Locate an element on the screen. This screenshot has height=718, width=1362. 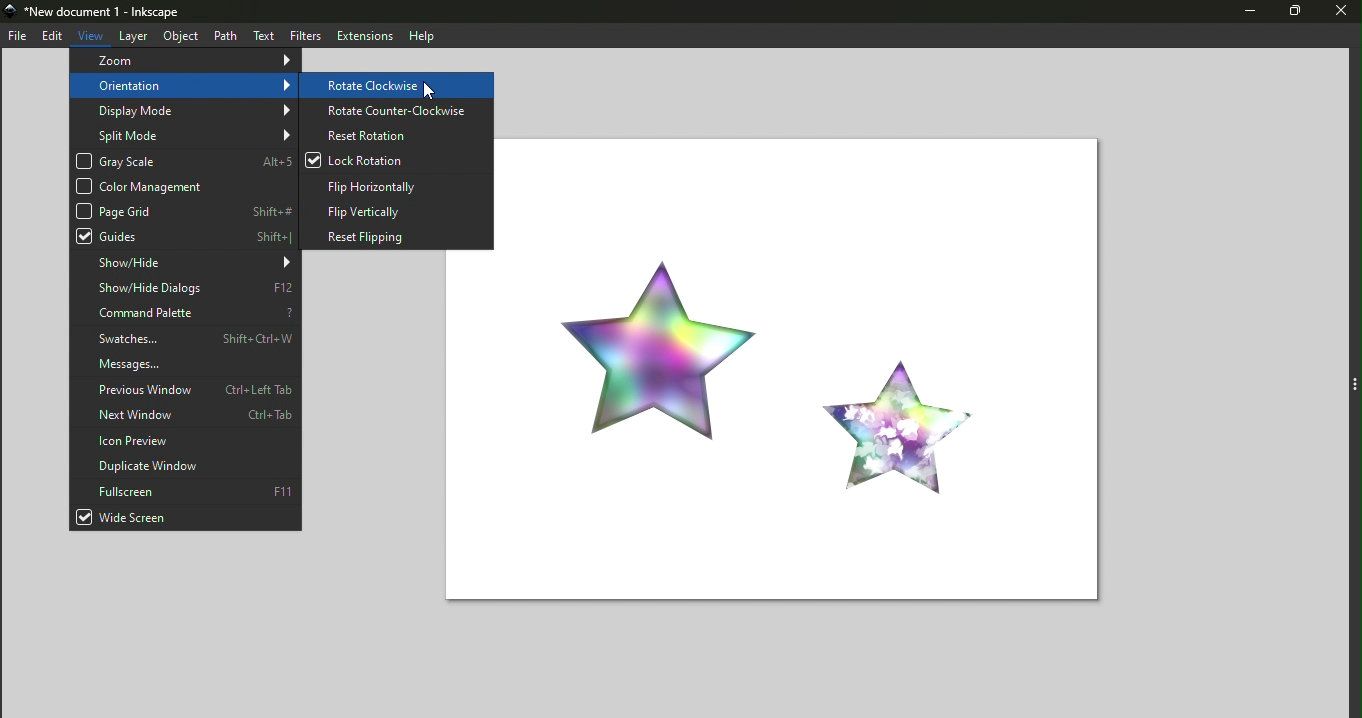
Rotate clockwise is located at coordinates (396, 86).